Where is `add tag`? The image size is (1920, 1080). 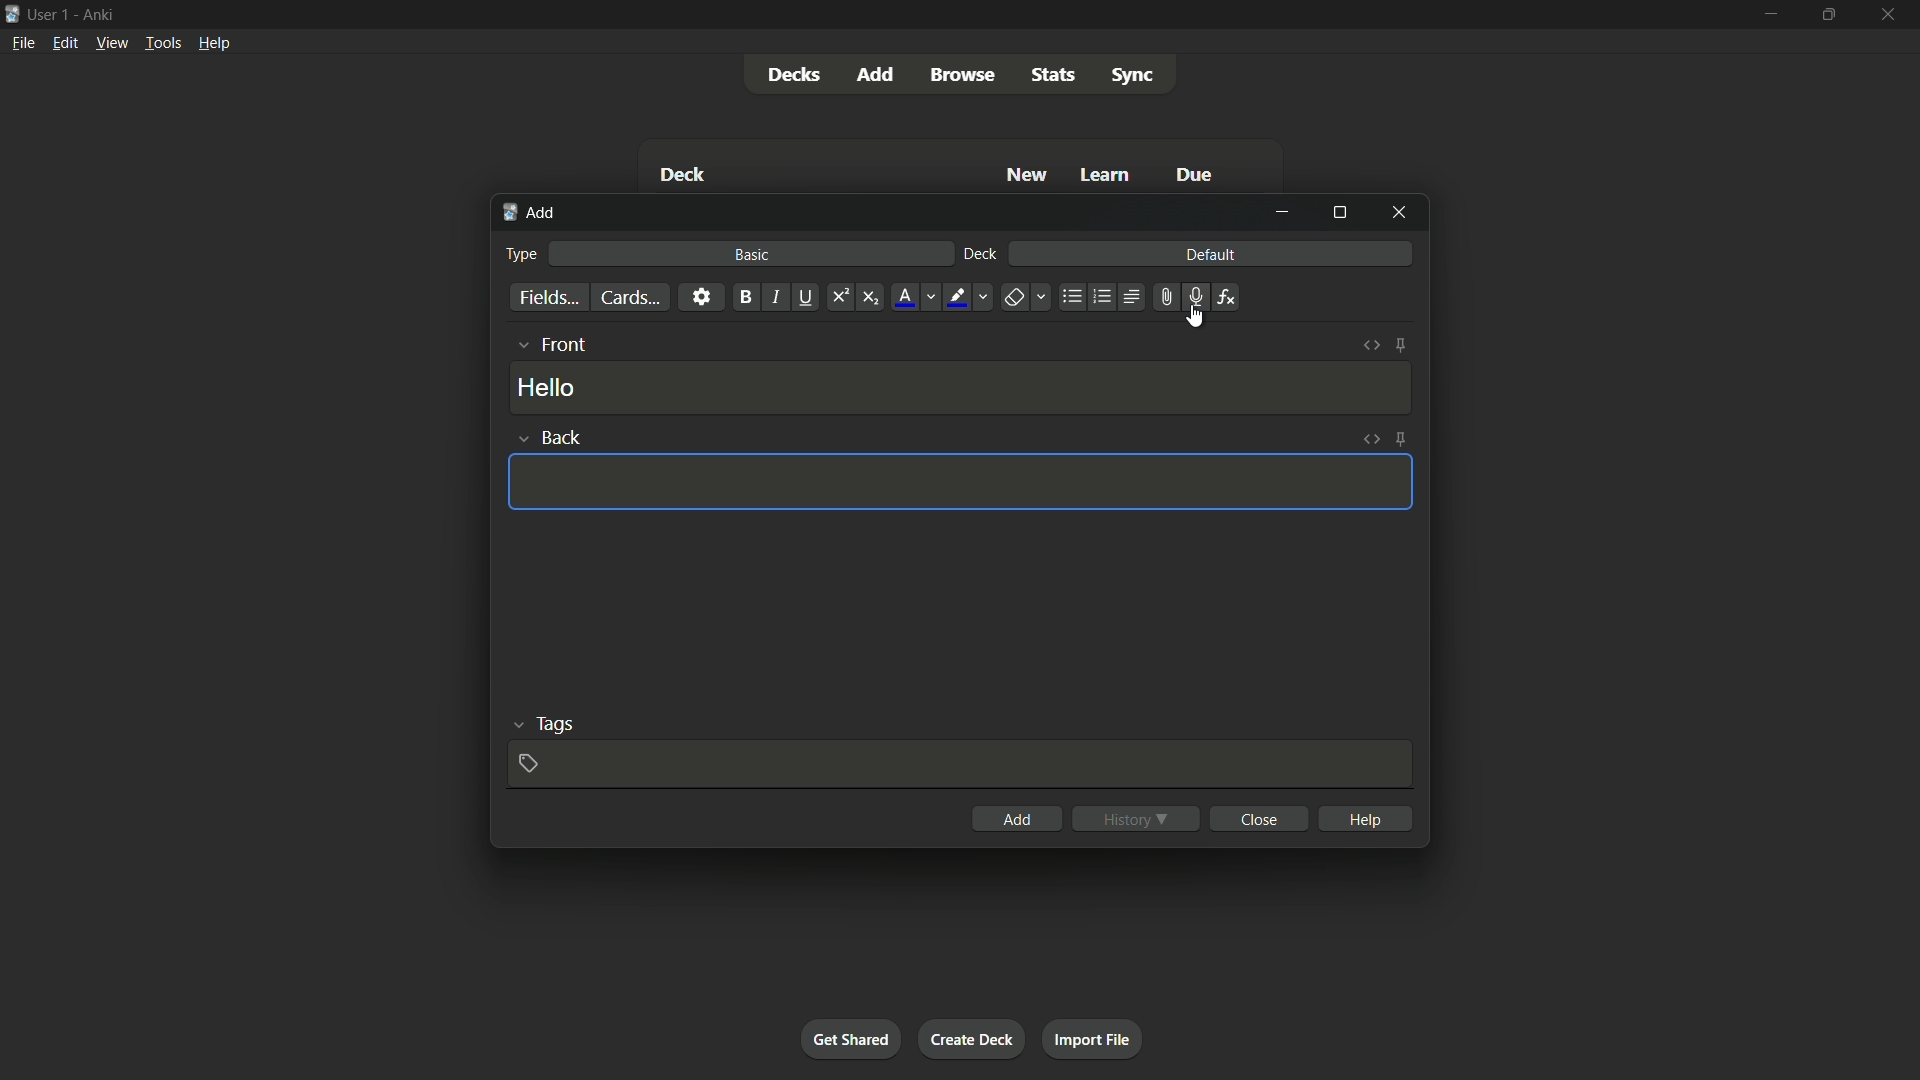 add tag is located at coordinates (528, 764).